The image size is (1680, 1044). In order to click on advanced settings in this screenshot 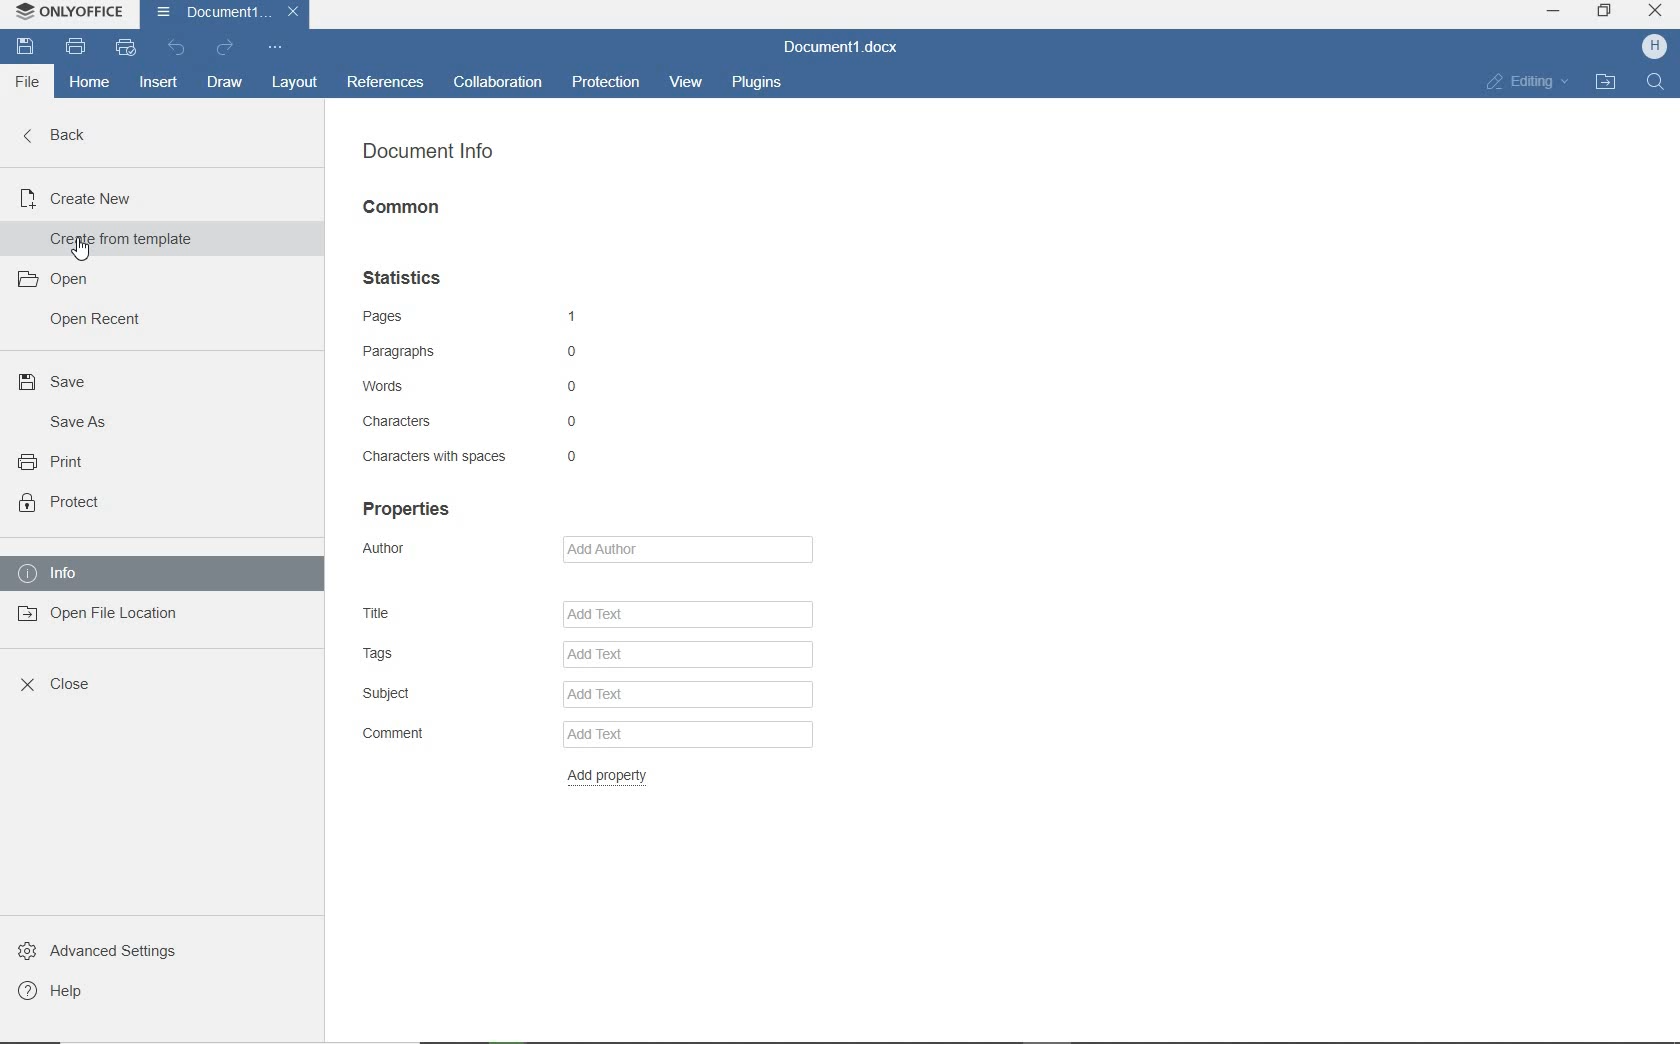, I will do `click(107, 954)`.